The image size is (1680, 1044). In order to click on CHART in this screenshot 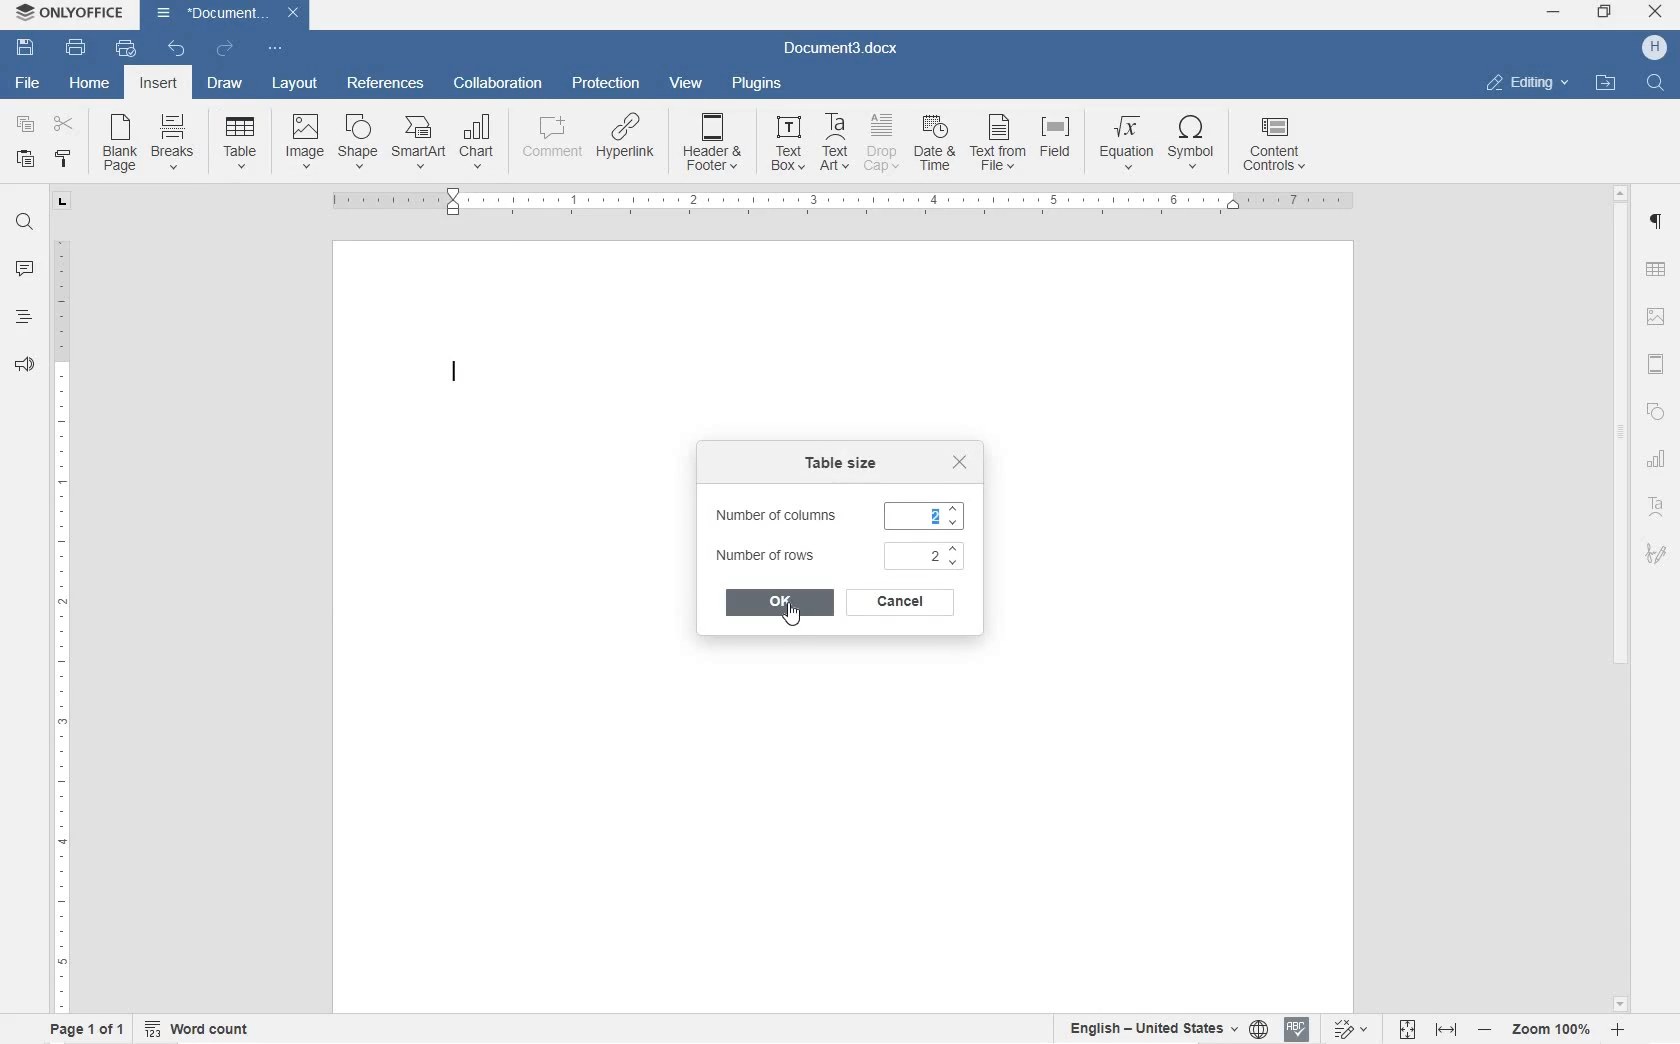, I will do `click(1658, 462)`.